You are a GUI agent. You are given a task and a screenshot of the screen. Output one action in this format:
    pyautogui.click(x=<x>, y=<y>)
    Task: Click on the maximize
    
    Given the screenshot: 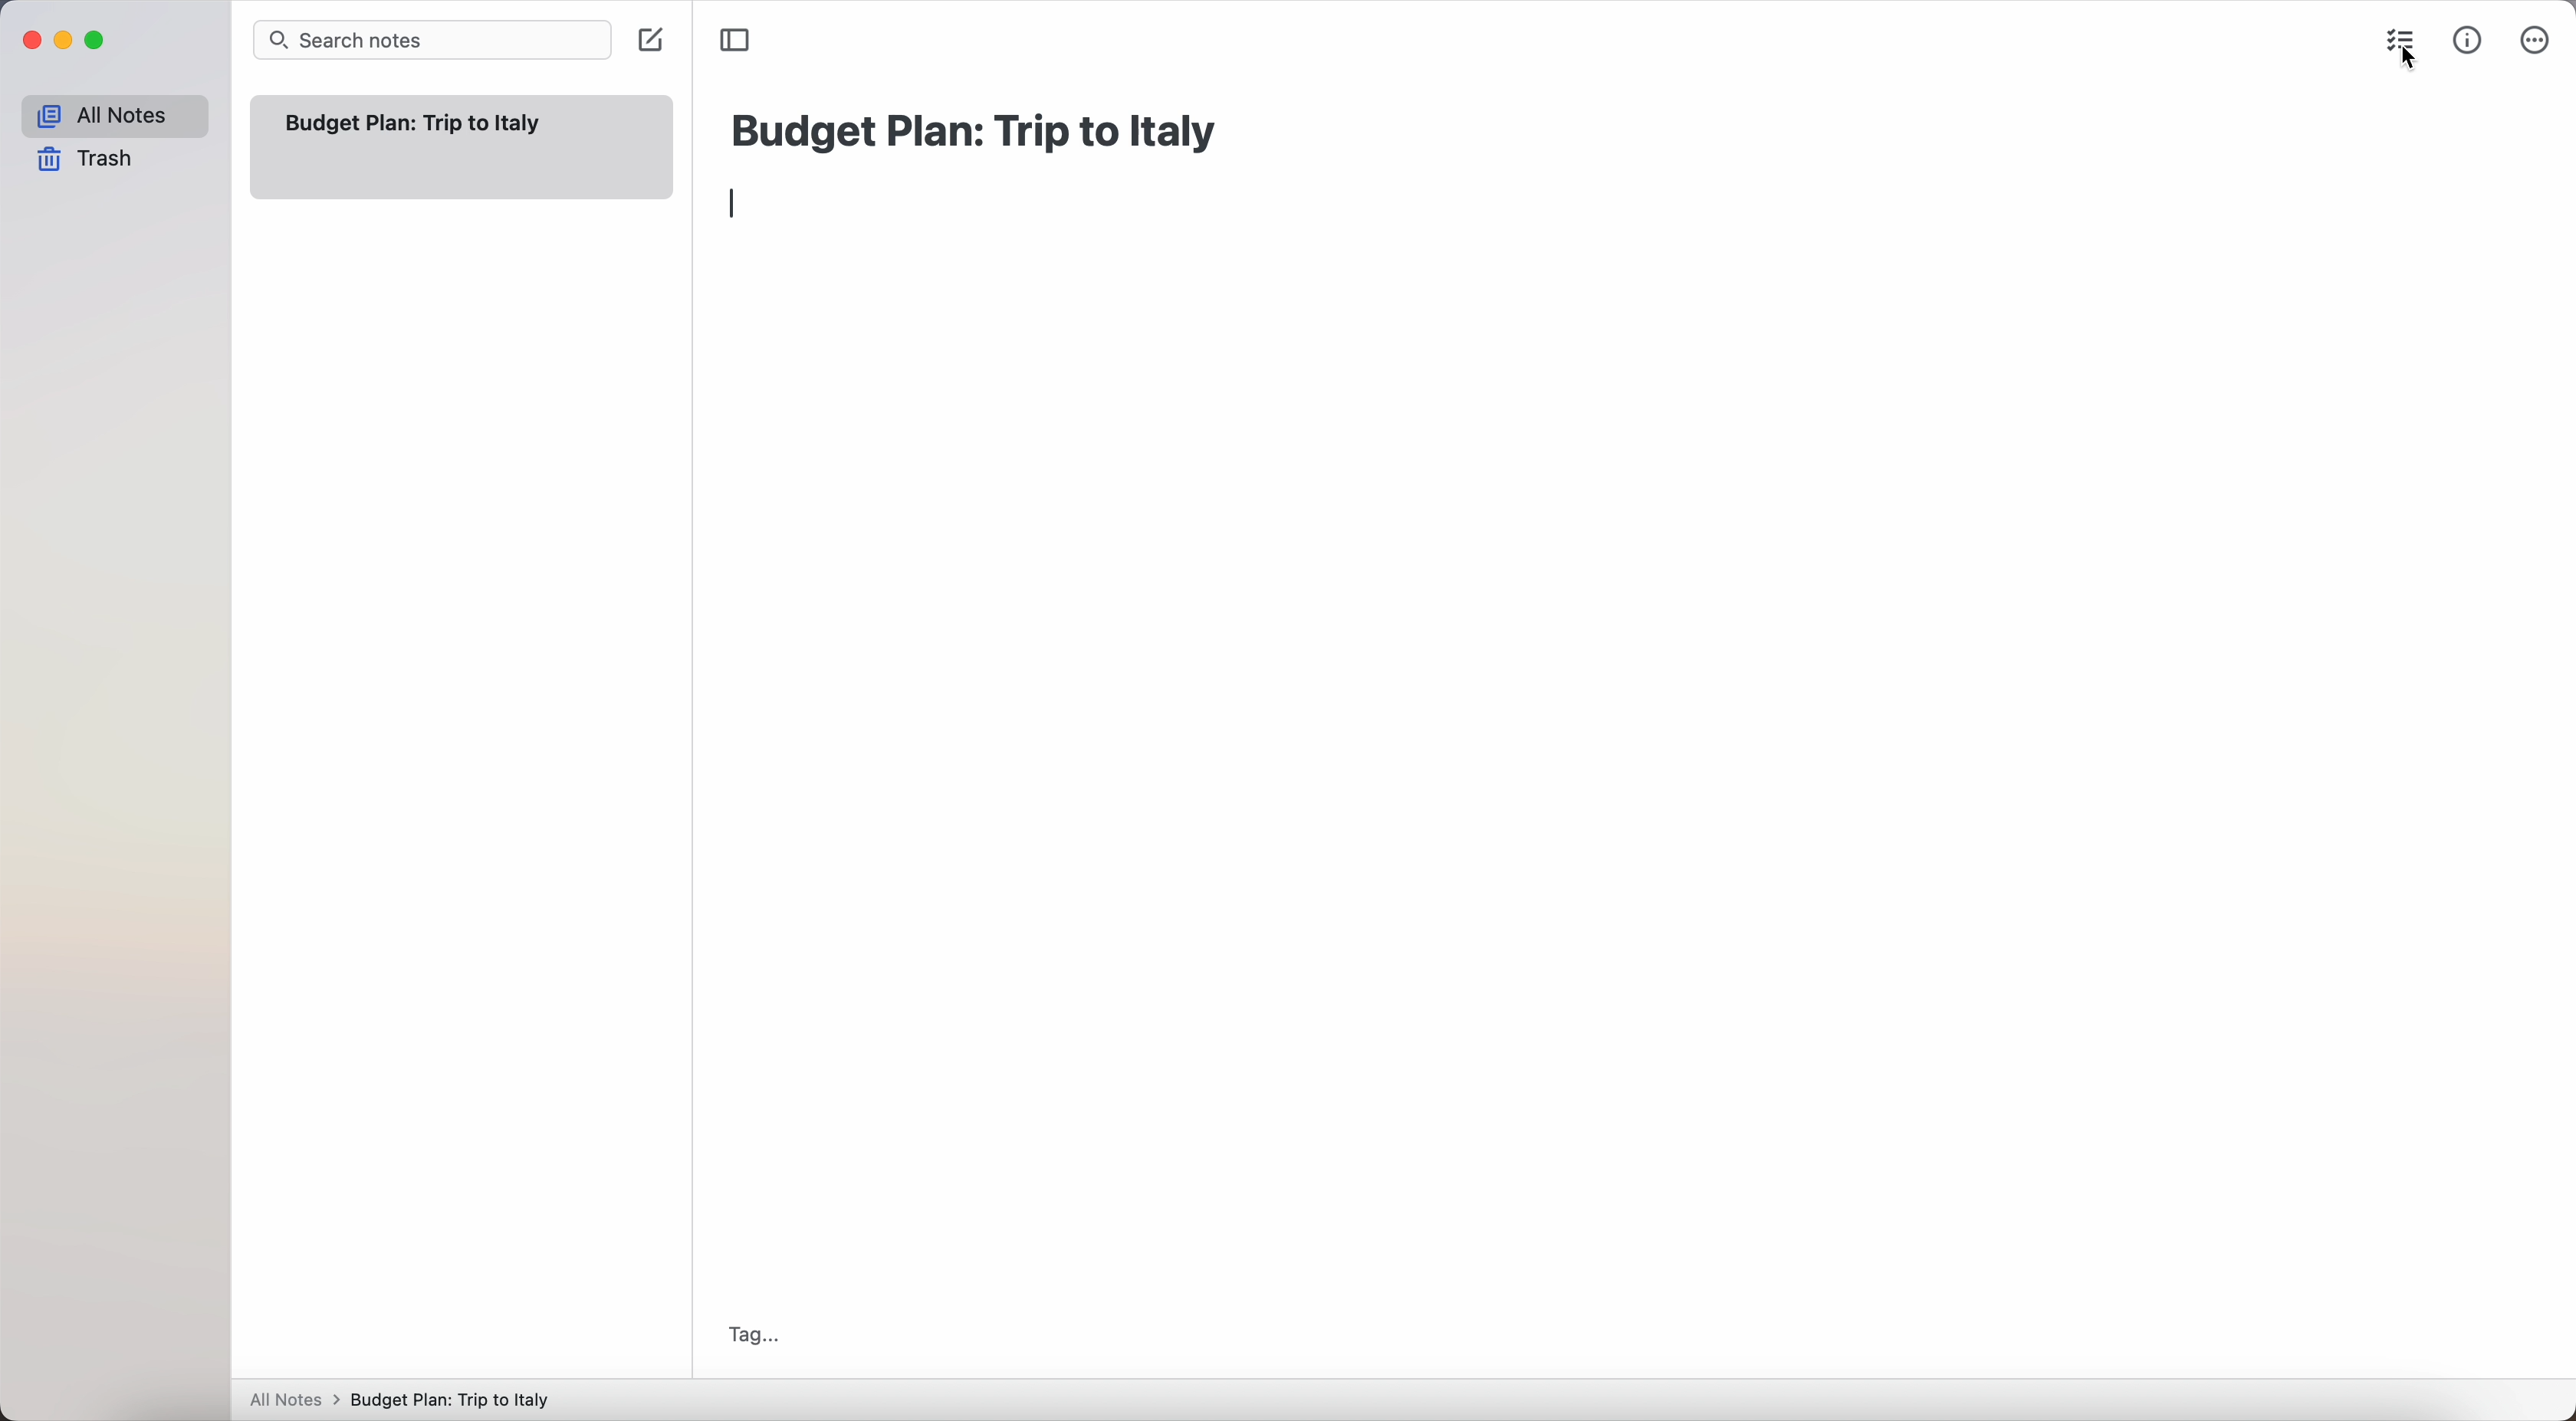 What is the action you would take?
    pyautogui.click(x=100, y=41)
    